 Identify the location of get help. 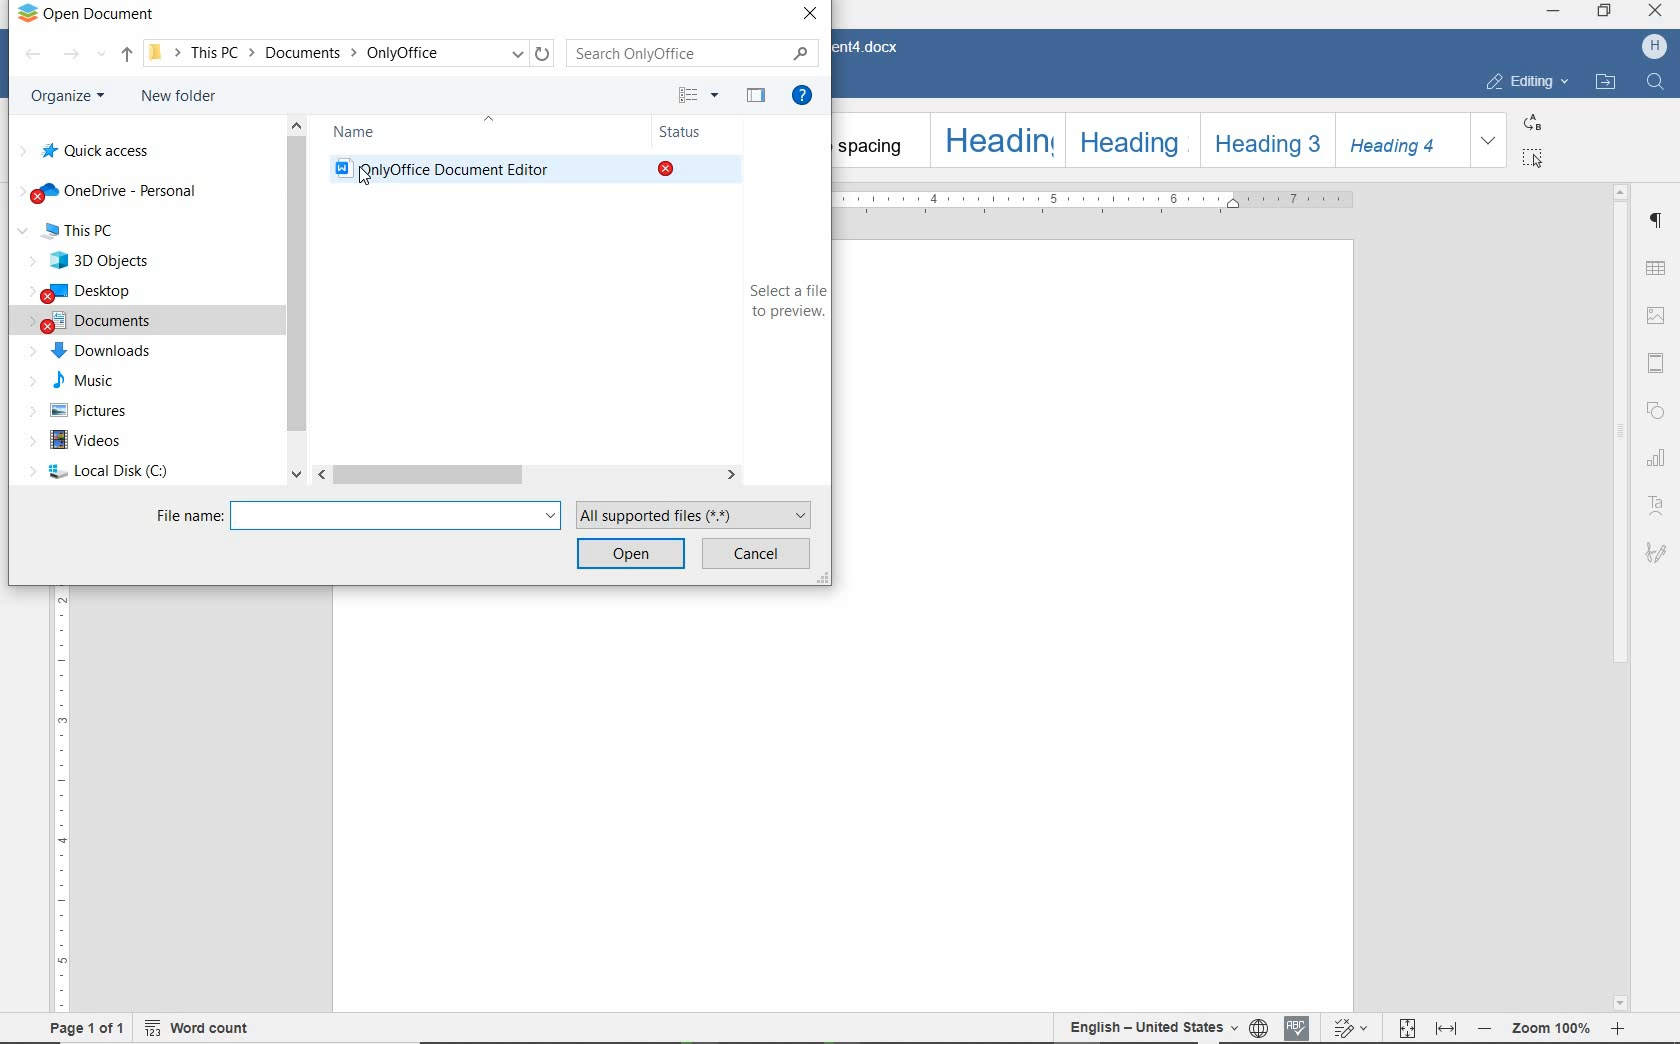
(800, 93).